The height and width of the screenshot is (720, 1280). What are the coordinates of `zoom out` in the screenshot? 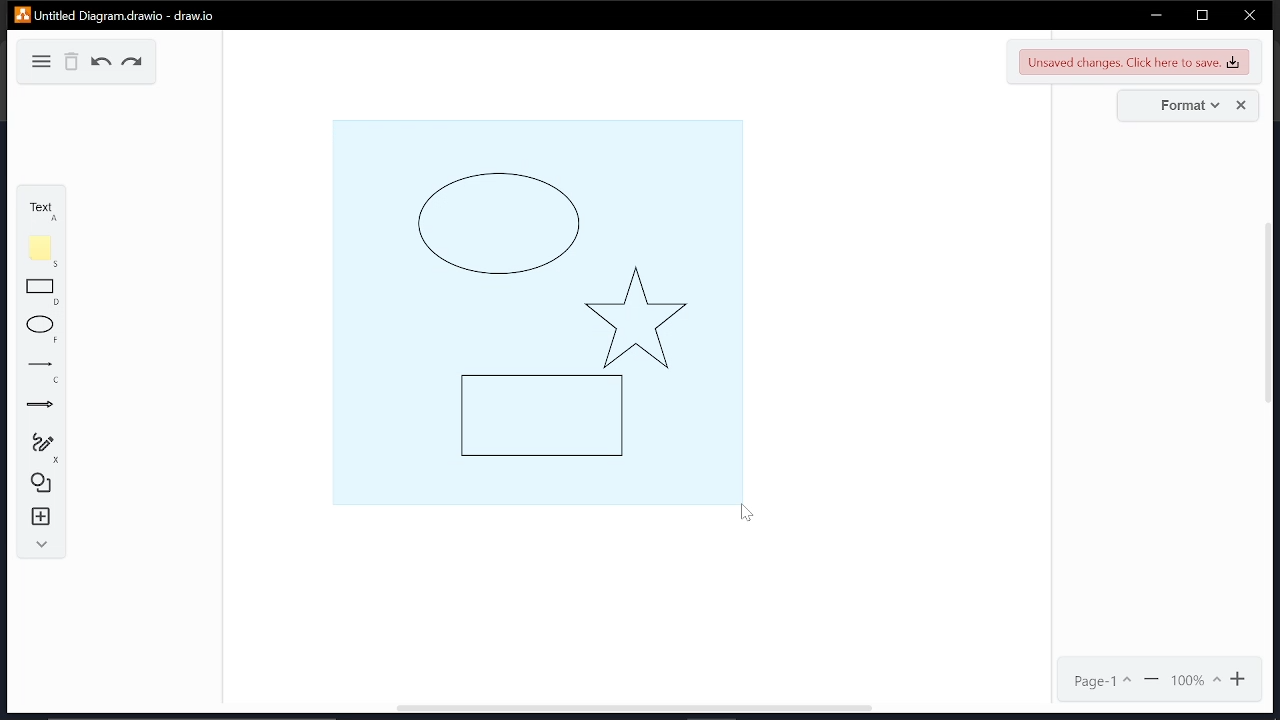 It's located at (1153, 680).